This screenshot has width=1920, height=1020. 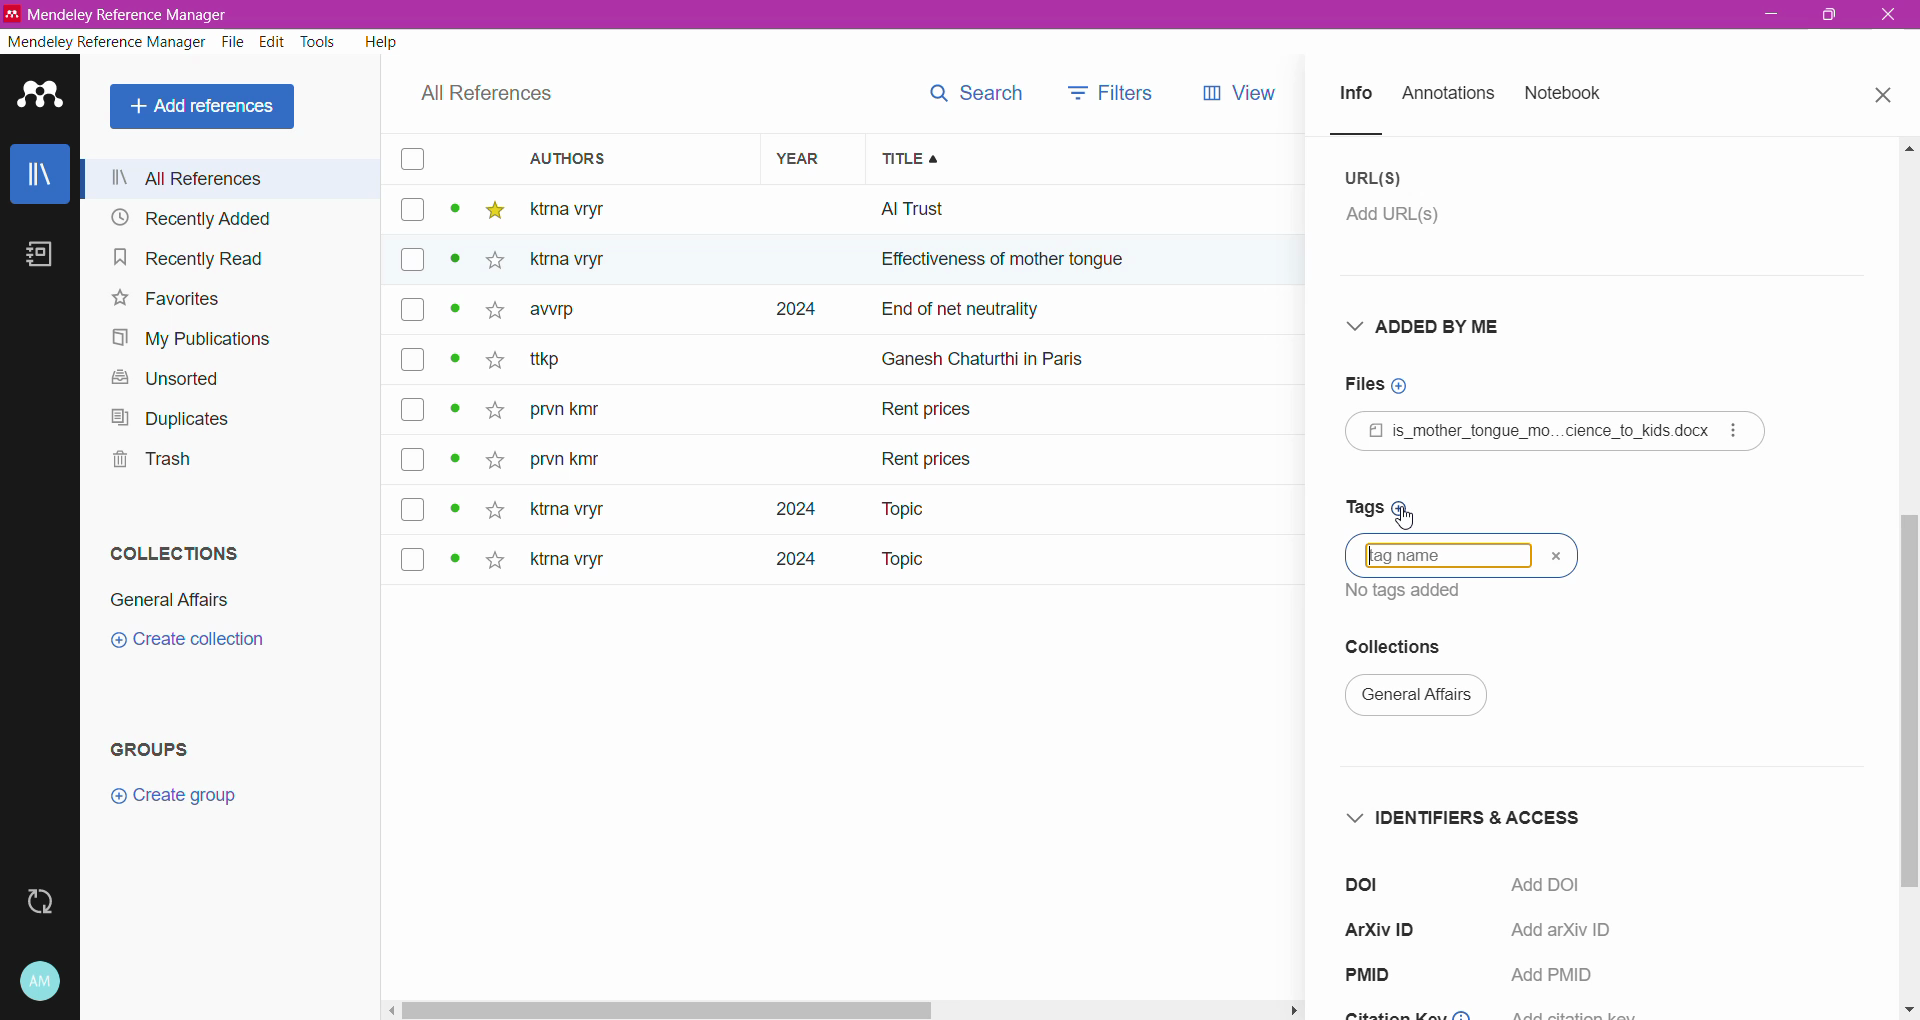 I want to click on dot , so click(x=457, y=509).